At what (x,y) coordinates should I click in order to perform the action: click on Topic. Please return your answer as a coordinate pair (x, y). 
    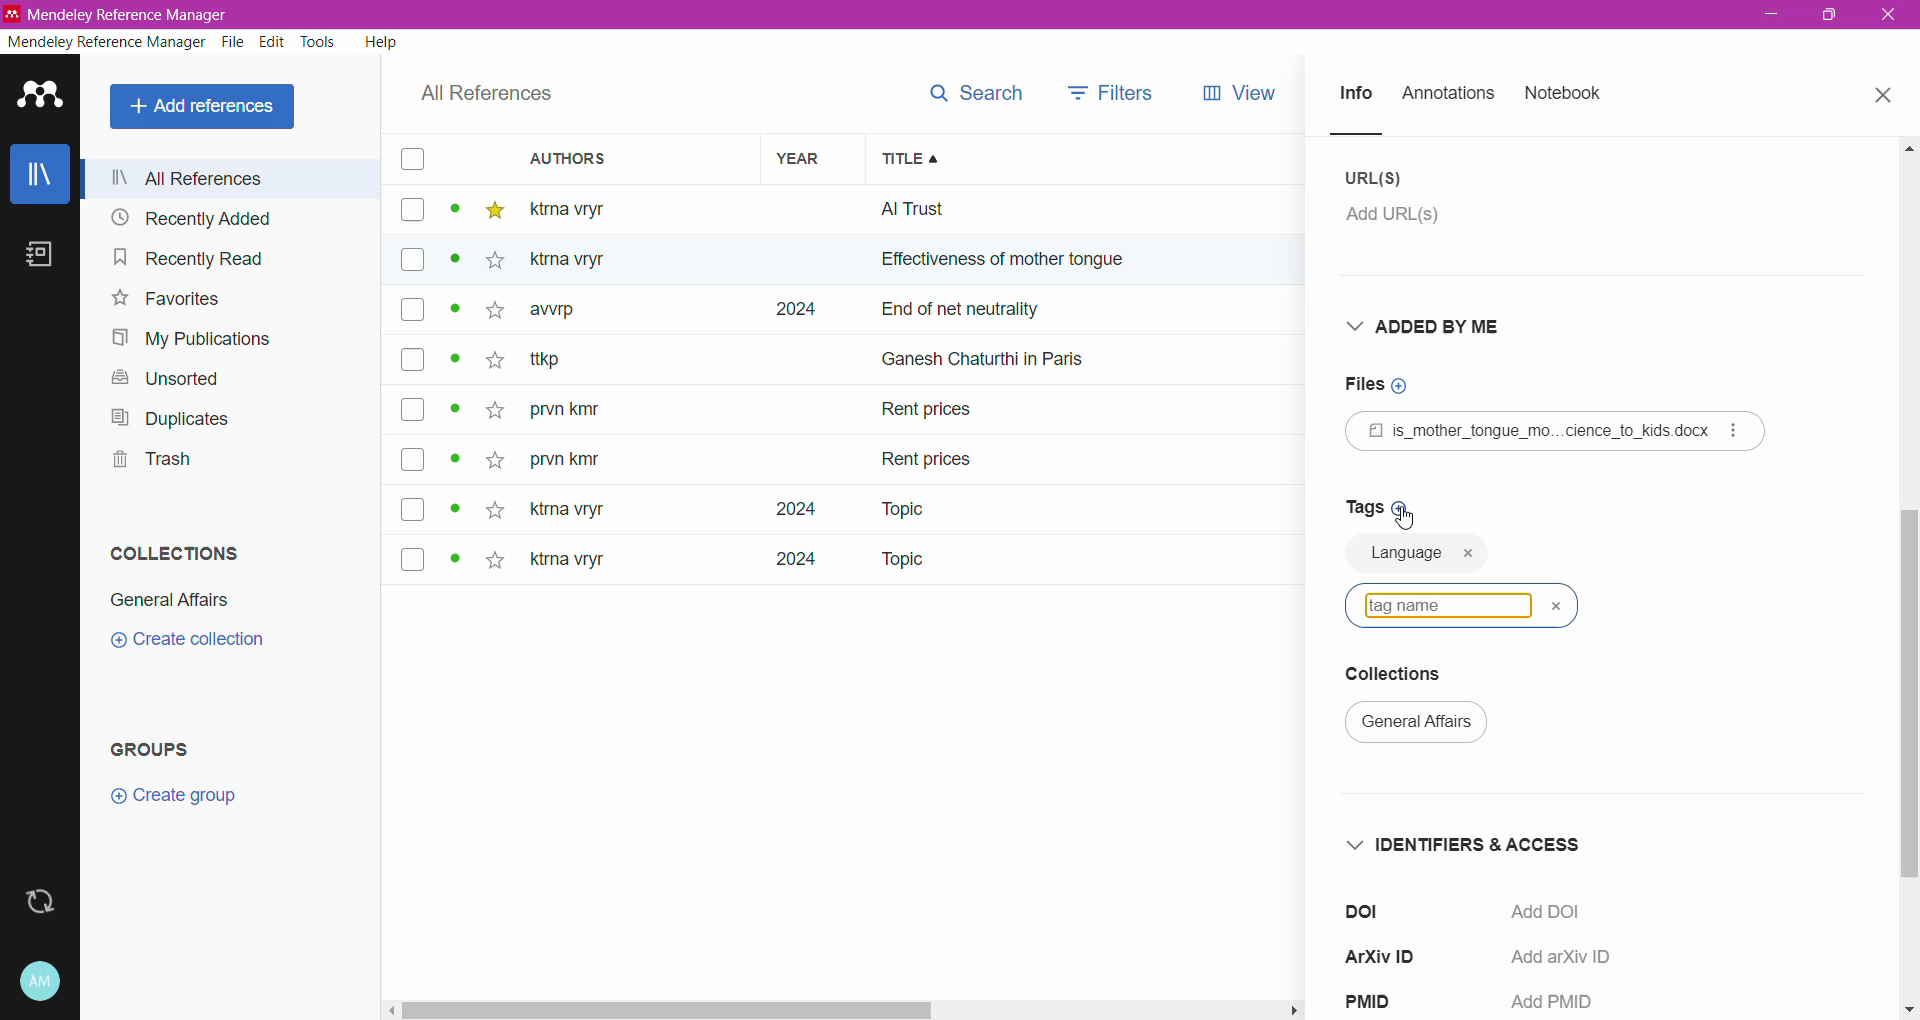
    Looking at the image, I should click on (900, 561).